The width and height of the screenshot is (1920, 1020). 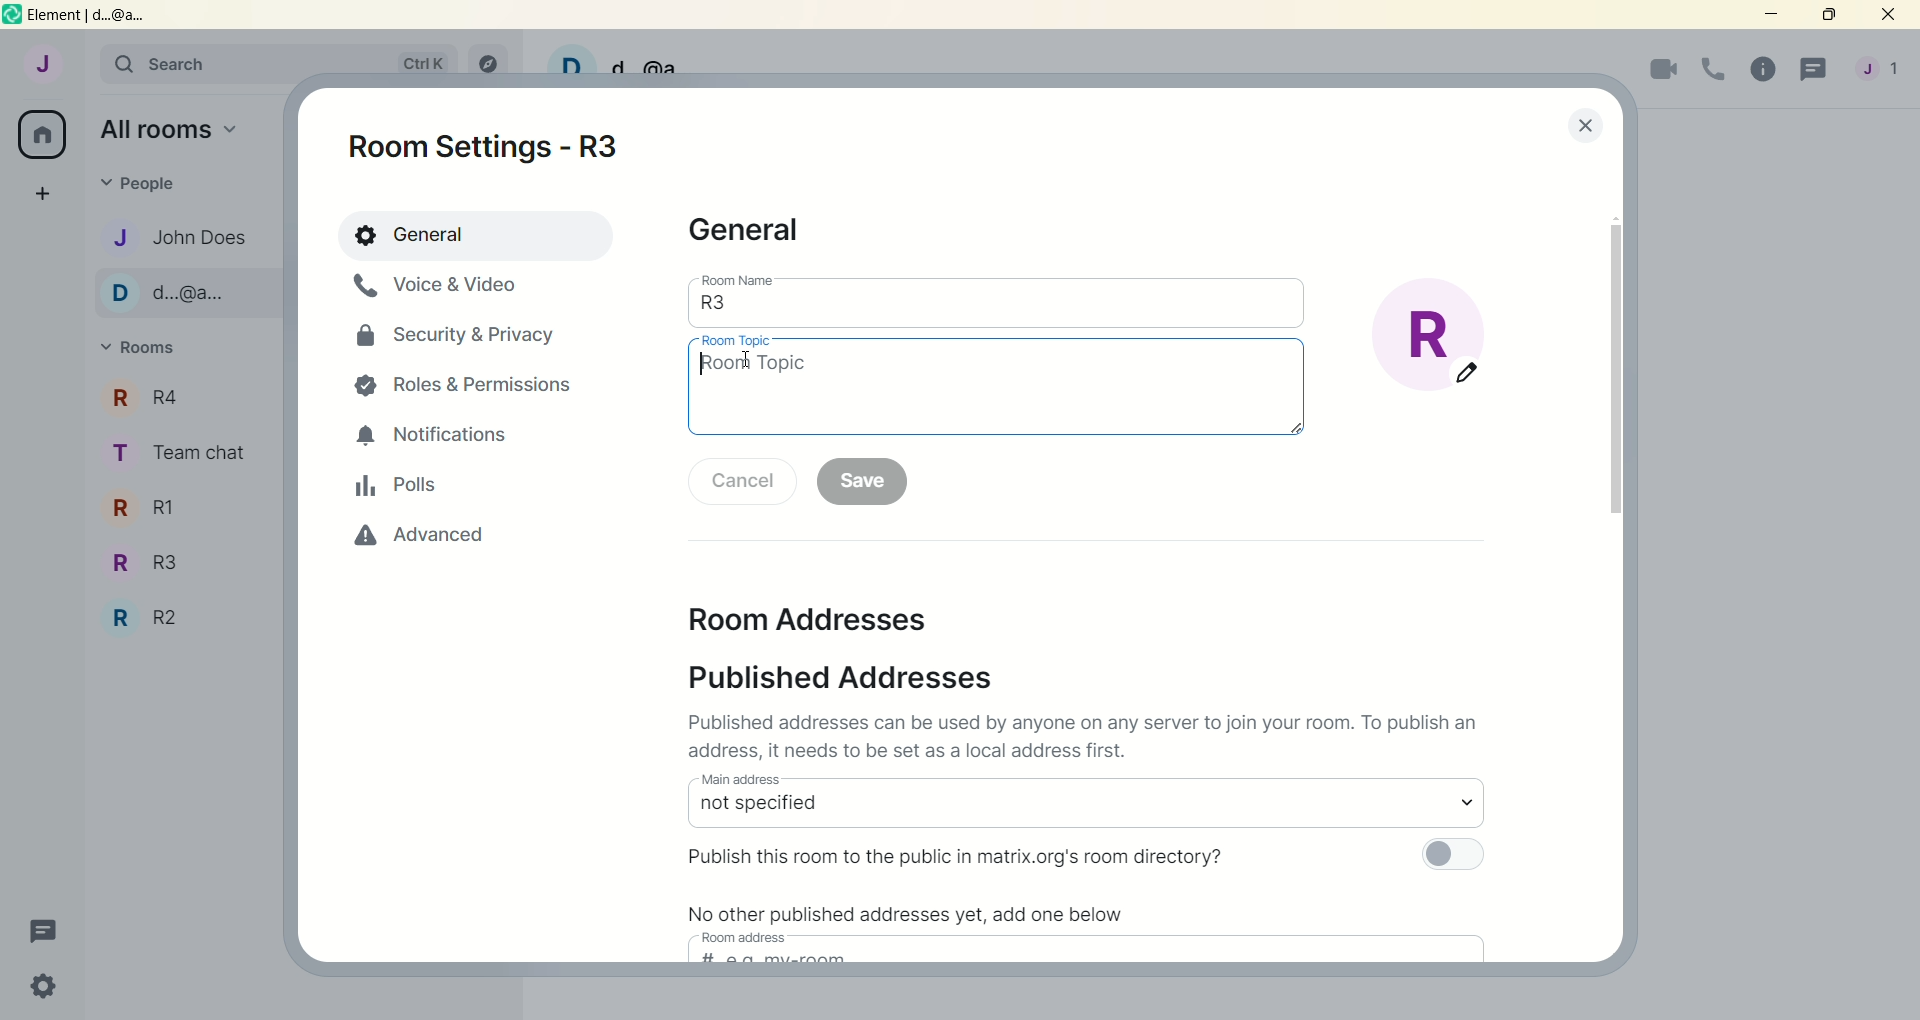 I want to click on room info, so click(x=1761, y=69).